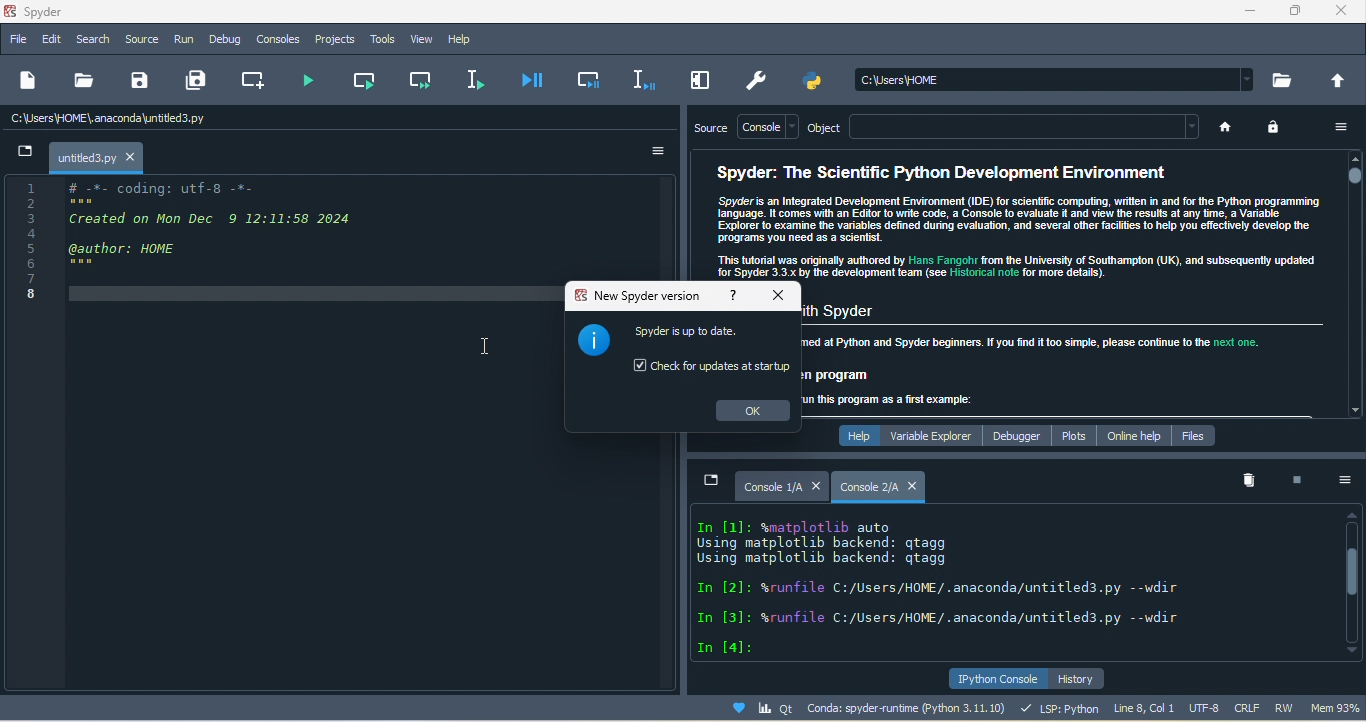  I want to click on new, so click(30, 84).